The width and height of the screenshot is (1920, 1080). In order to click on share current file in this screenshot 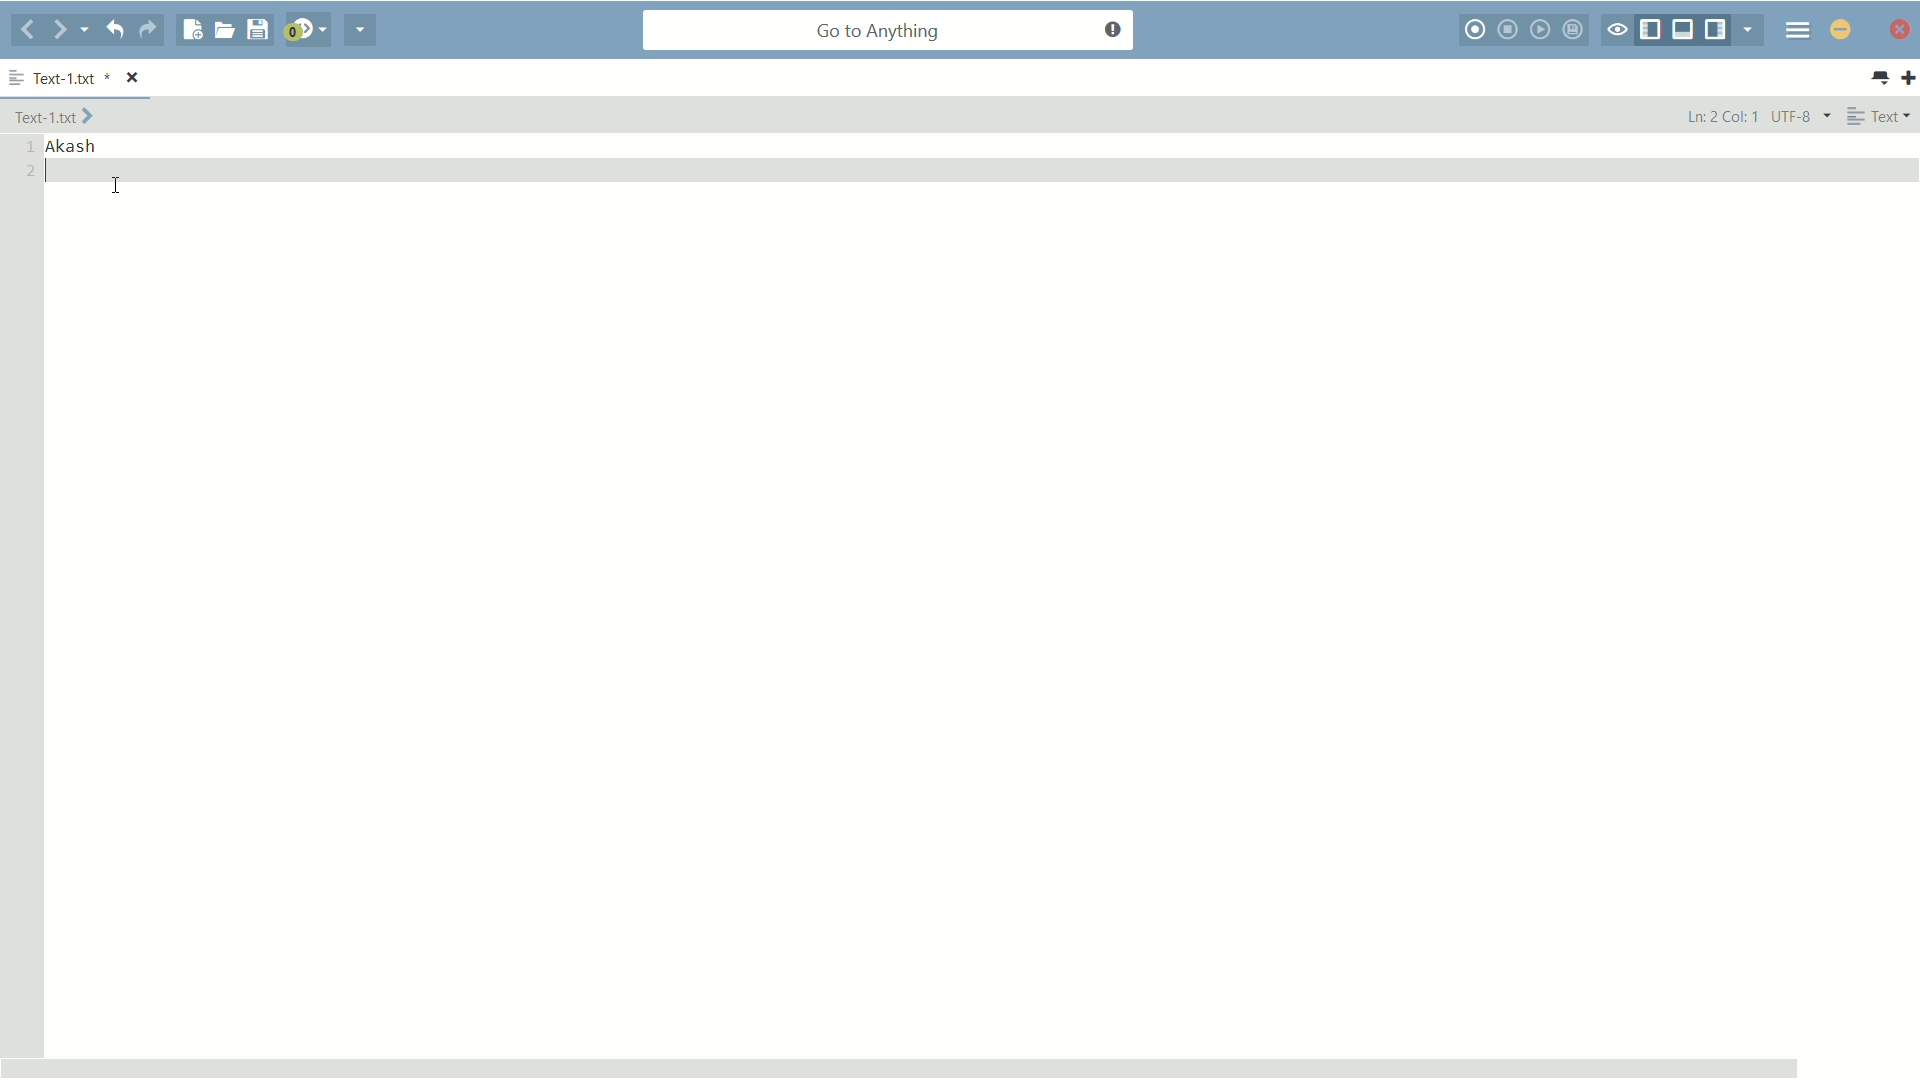, I will do `click(359, 32)`.